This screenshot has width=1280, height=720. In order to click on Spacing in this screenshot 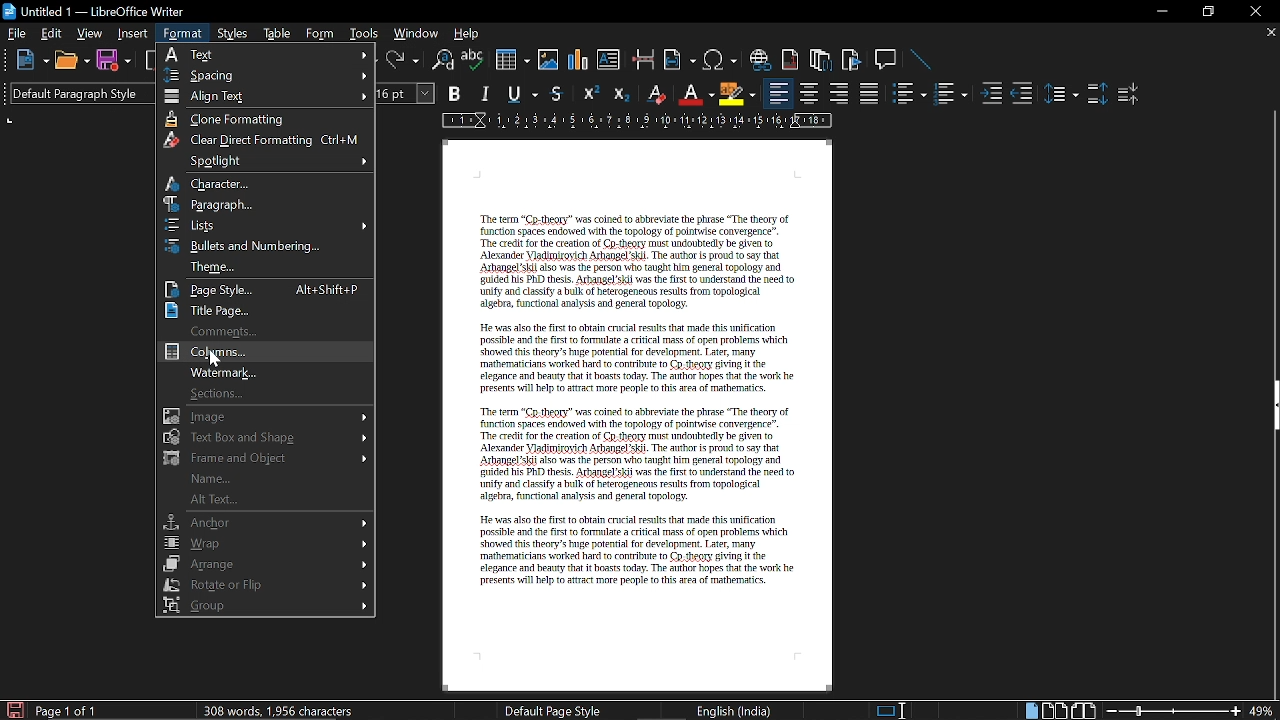, I will do `click(266, 75)`.